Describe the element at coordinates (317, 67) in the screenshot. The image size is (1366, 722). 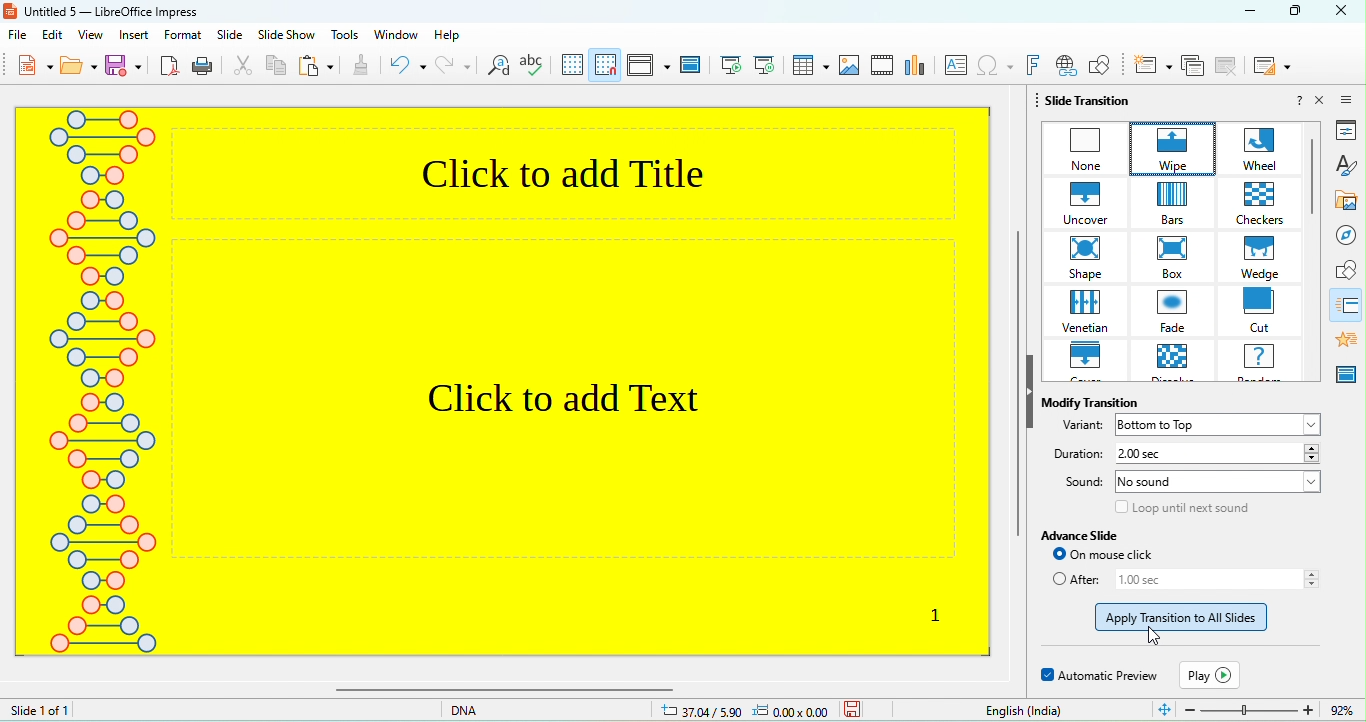
I see `paste` at that location.